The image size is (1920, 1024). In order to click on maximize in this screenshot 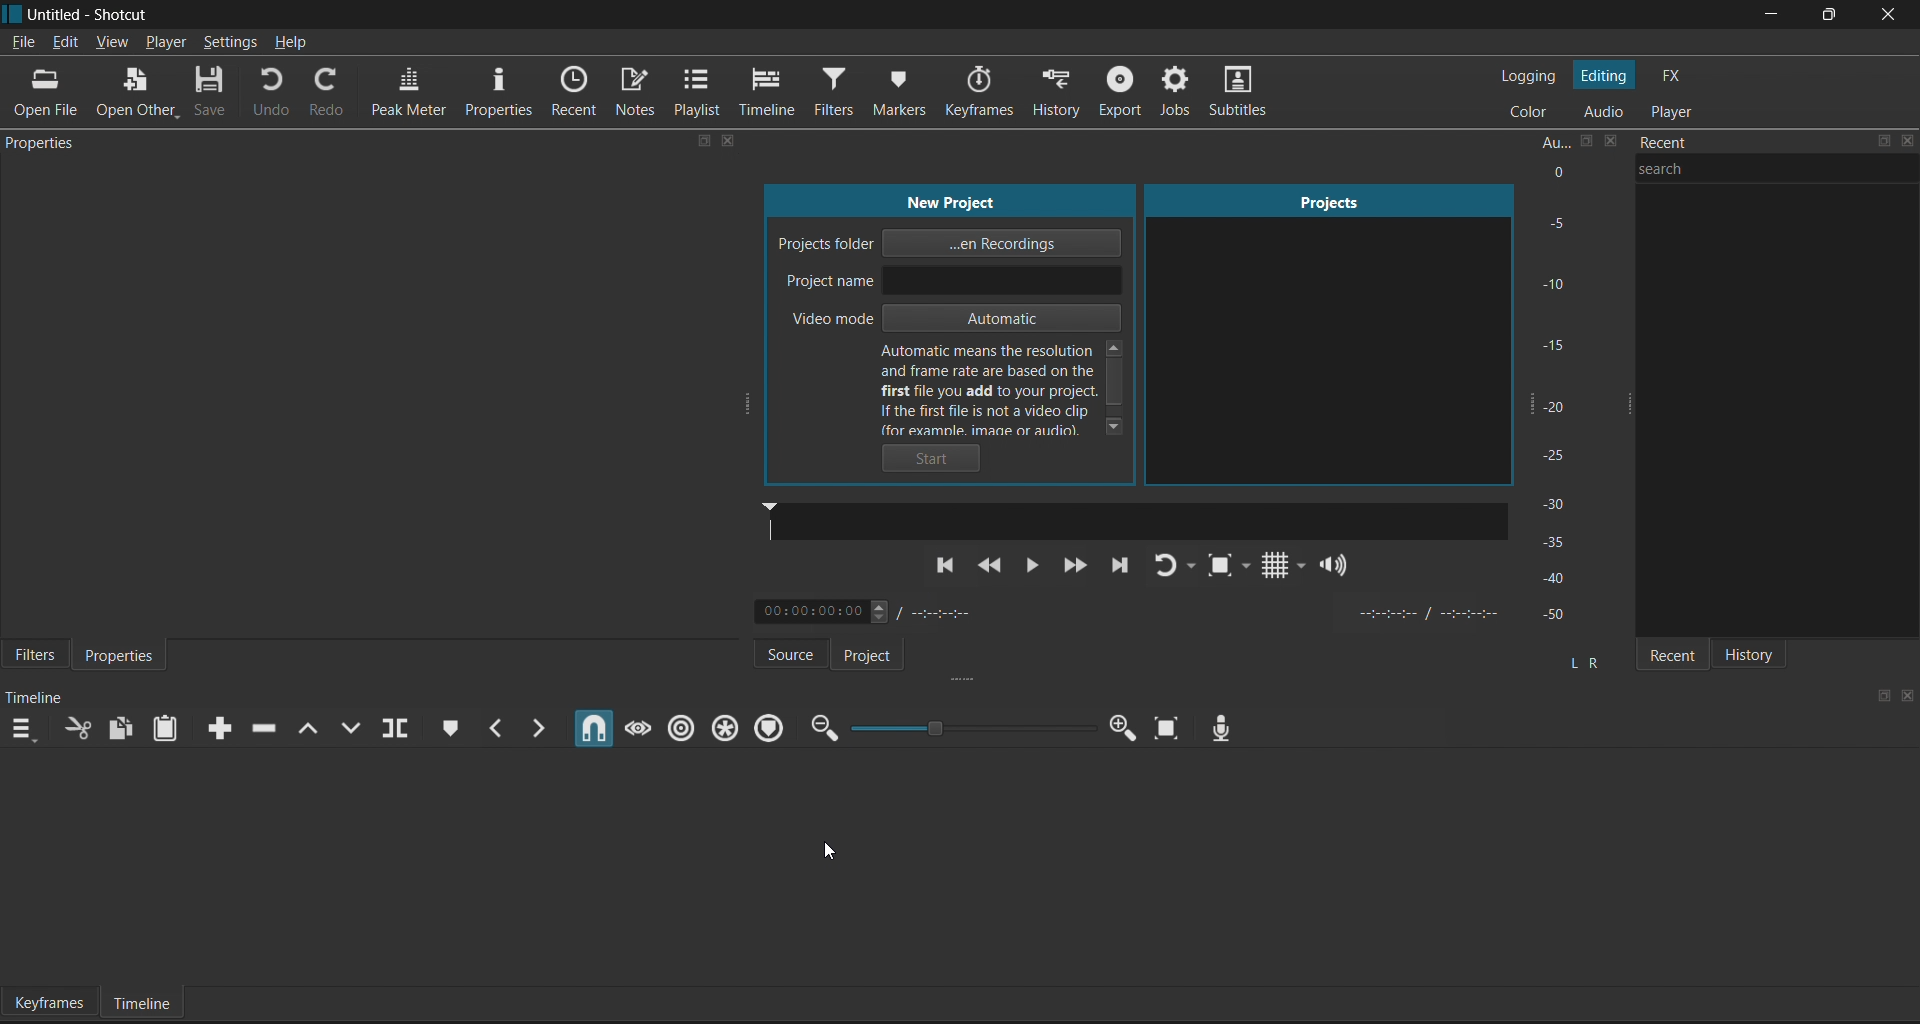, I will do `click(1823, 16)`.